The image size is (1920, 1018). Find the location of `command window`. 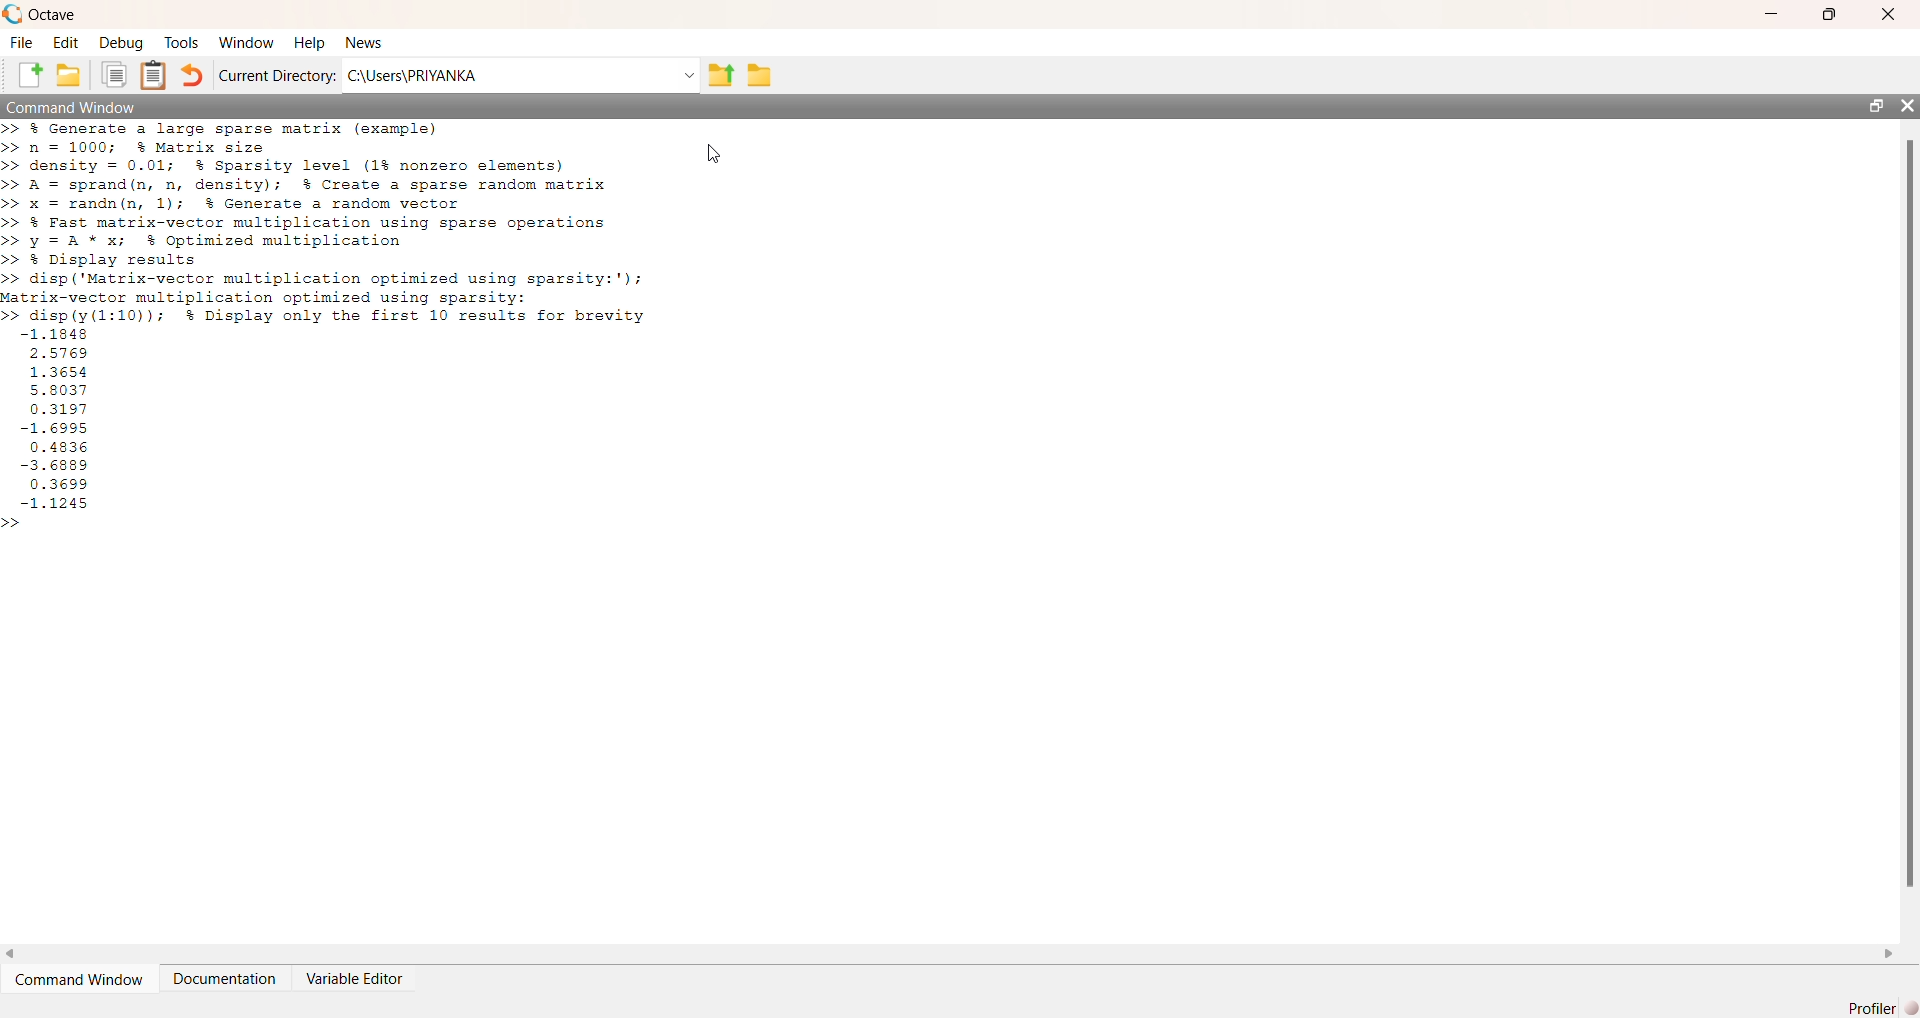

command window is located at coordinates (76, 983).